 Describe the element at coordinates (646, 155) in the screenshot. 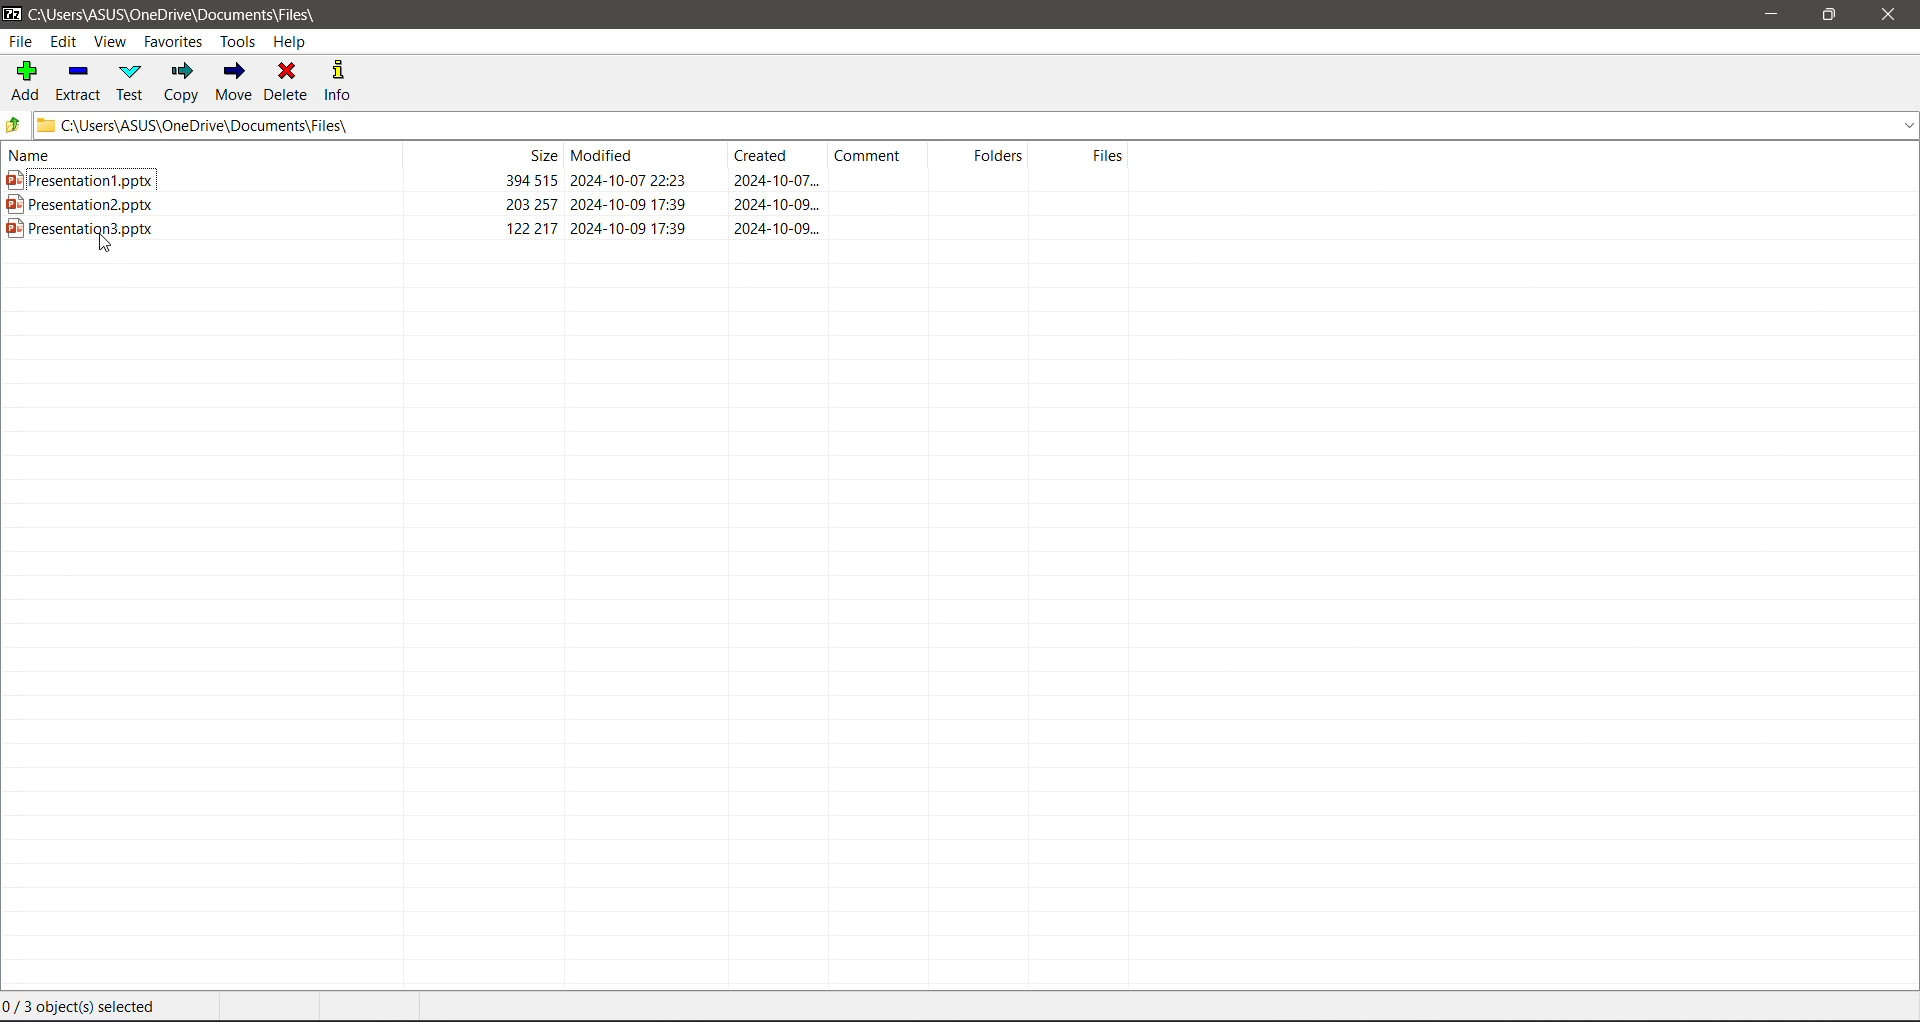

I see `Modified Date` at that location.